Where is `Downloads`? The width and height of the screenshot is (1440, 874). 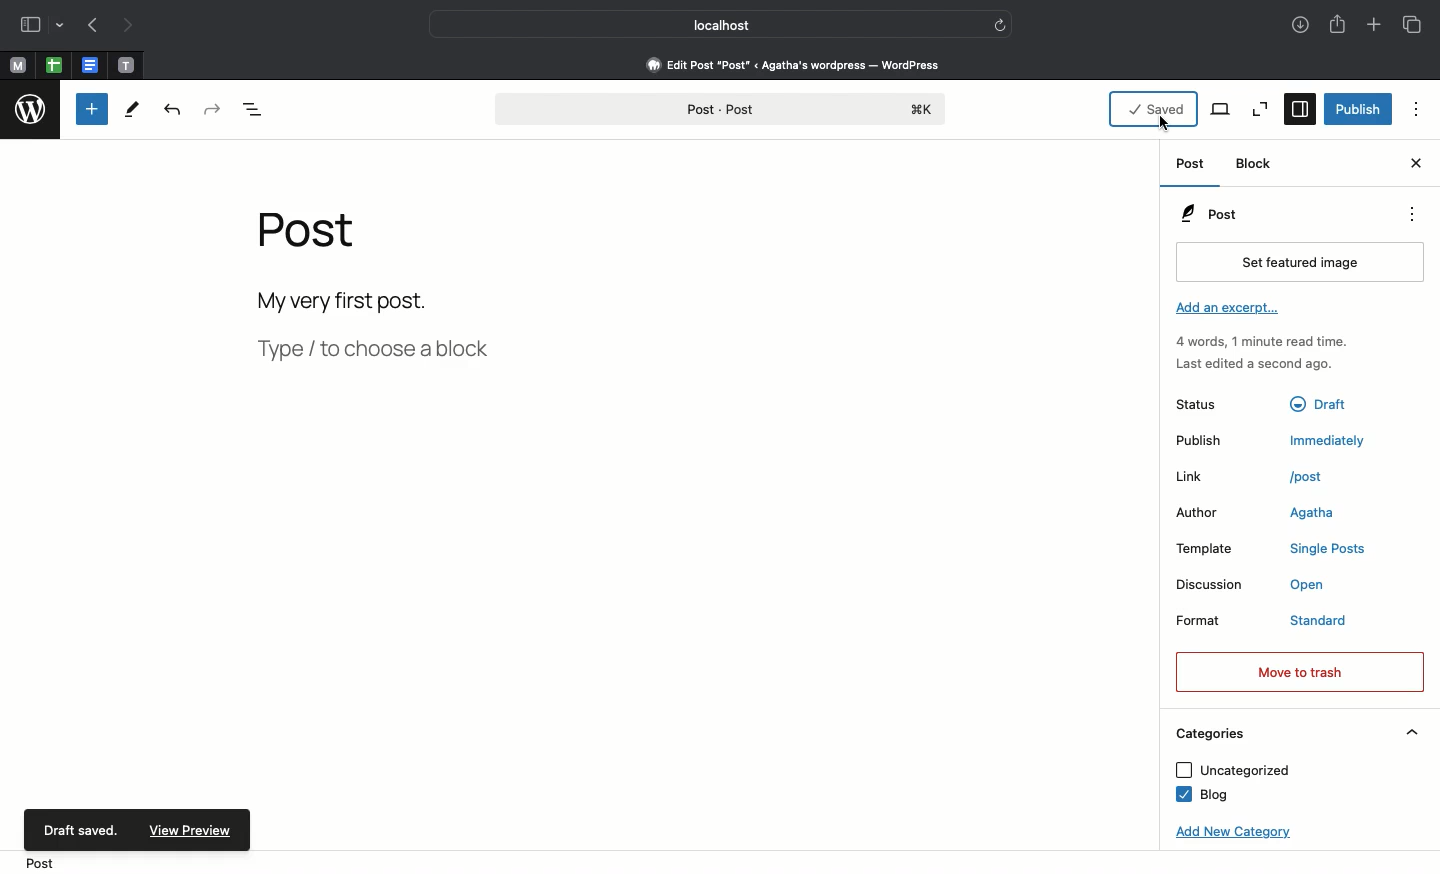
Downloads is located at coordinates (1297, 26).